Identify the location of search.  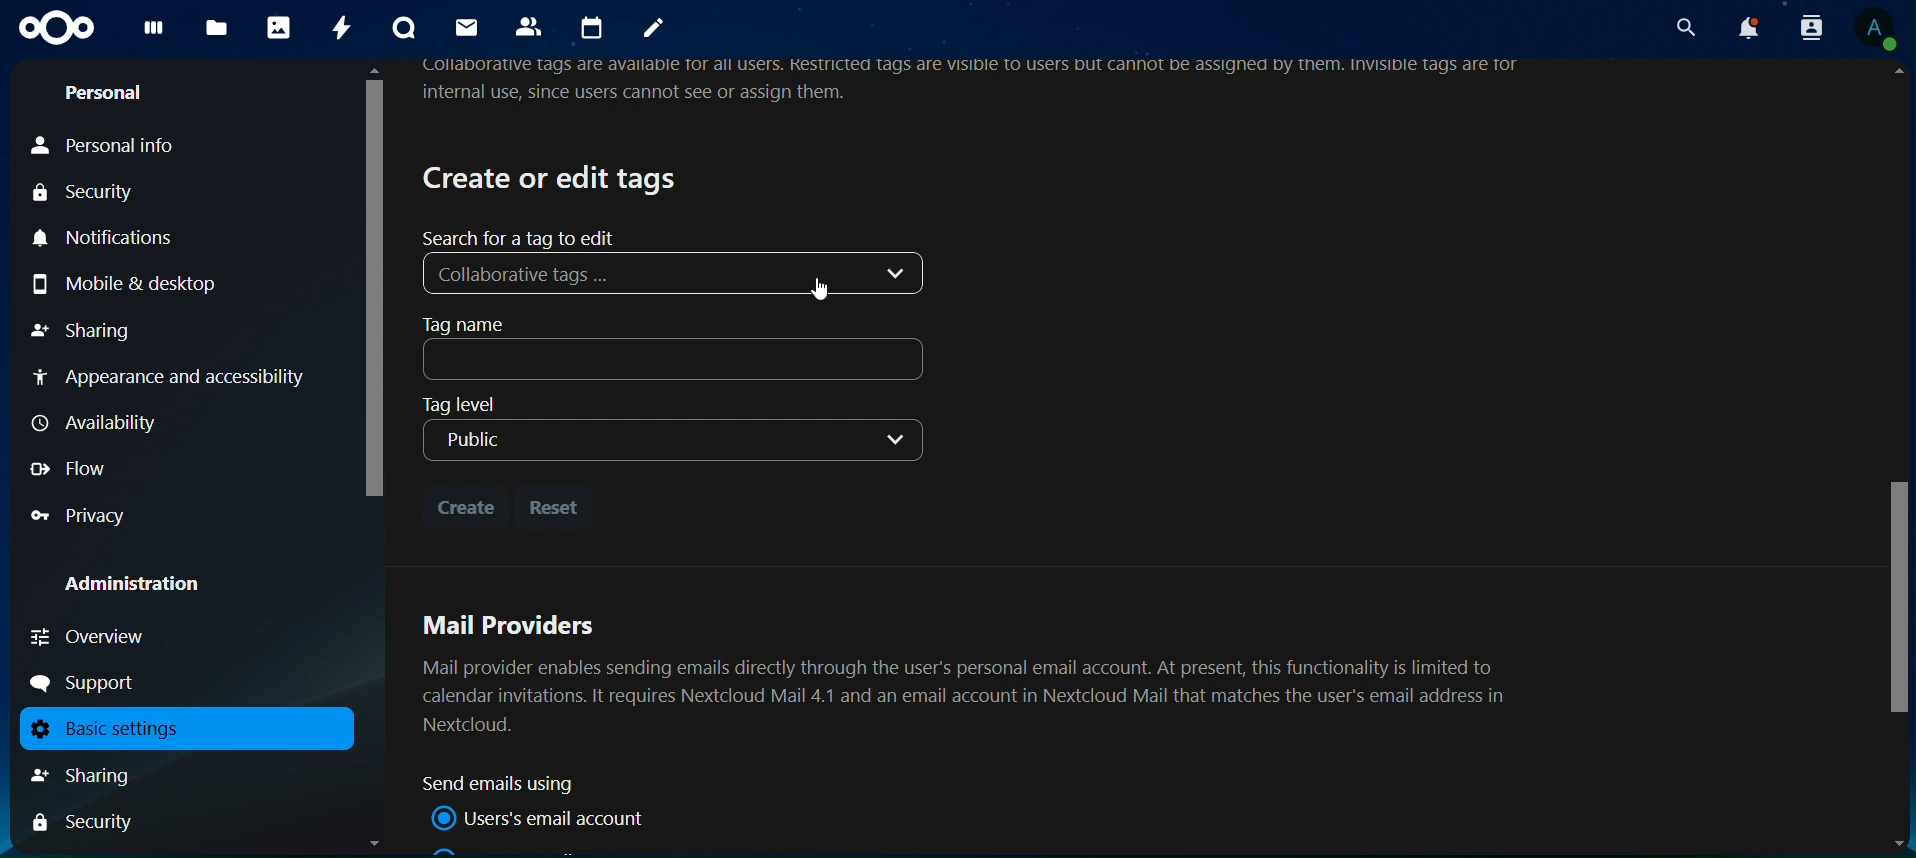
(1682, 27).